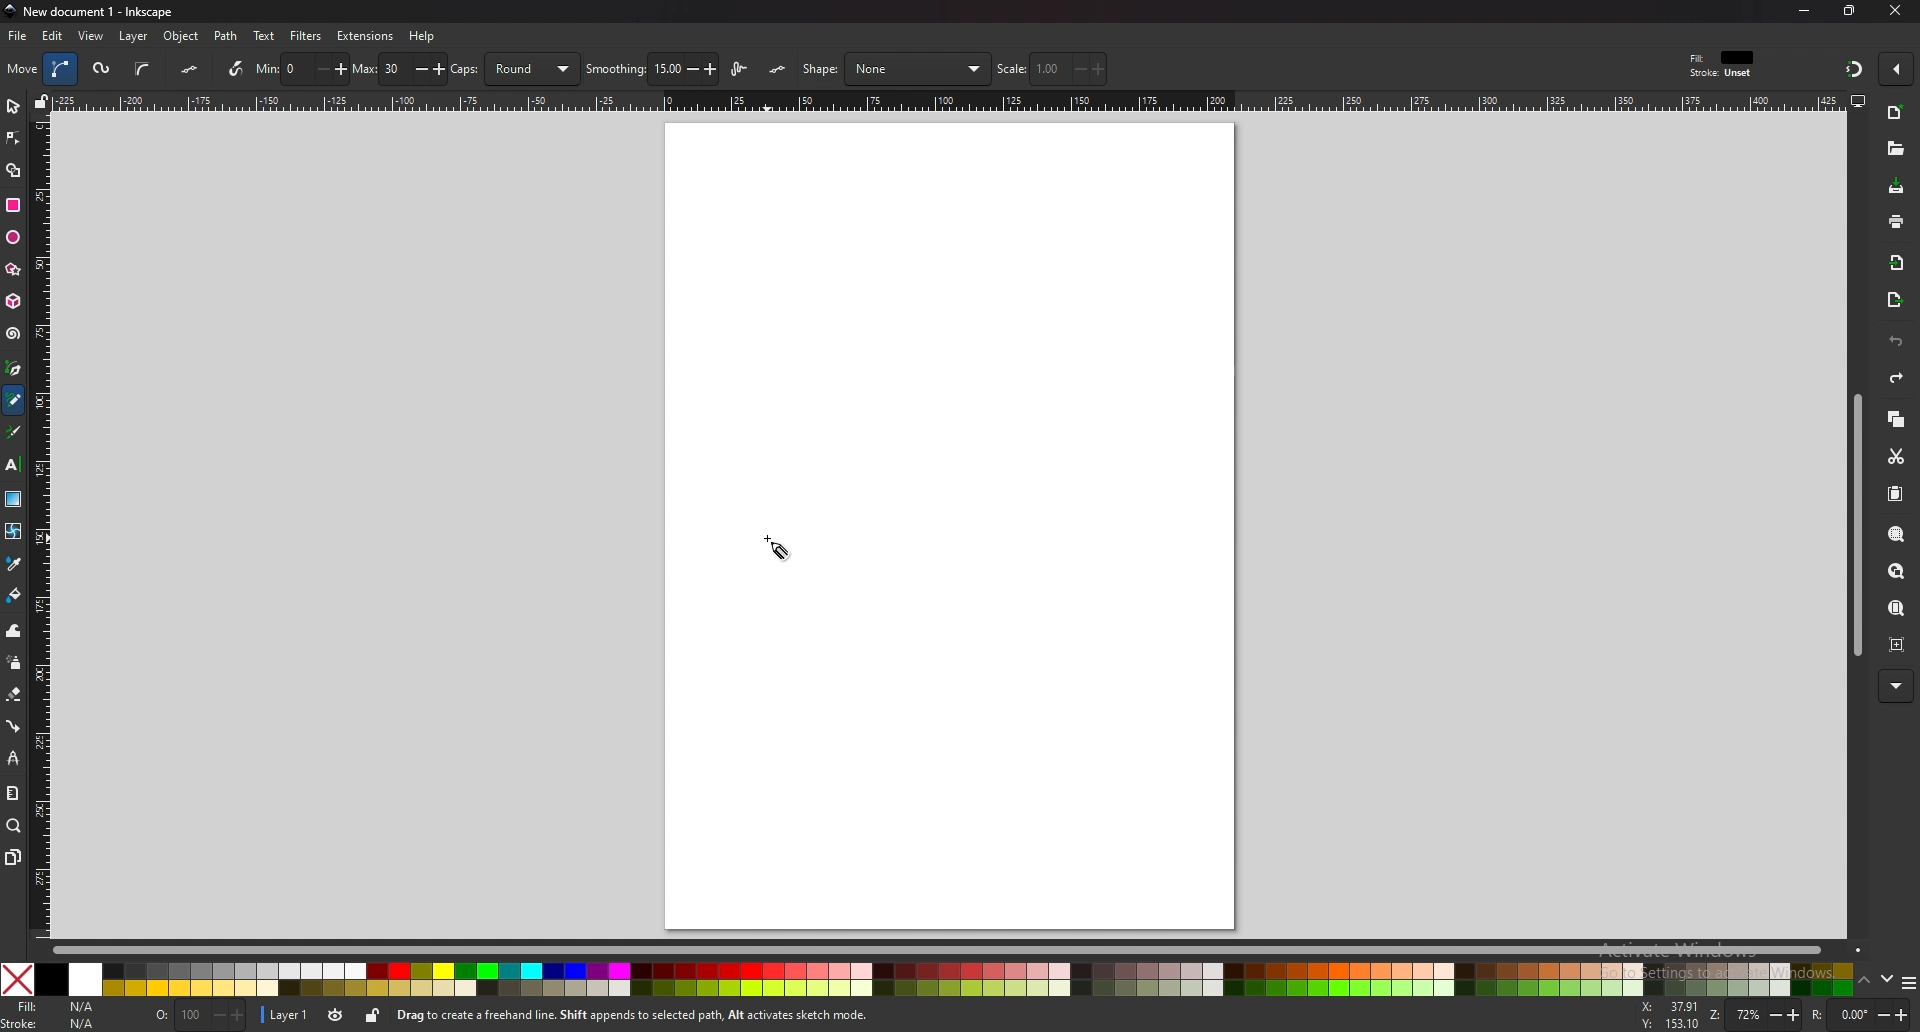 The image size is (1920, 1032). I want to click on fill and stroke, so click(1723, 62).